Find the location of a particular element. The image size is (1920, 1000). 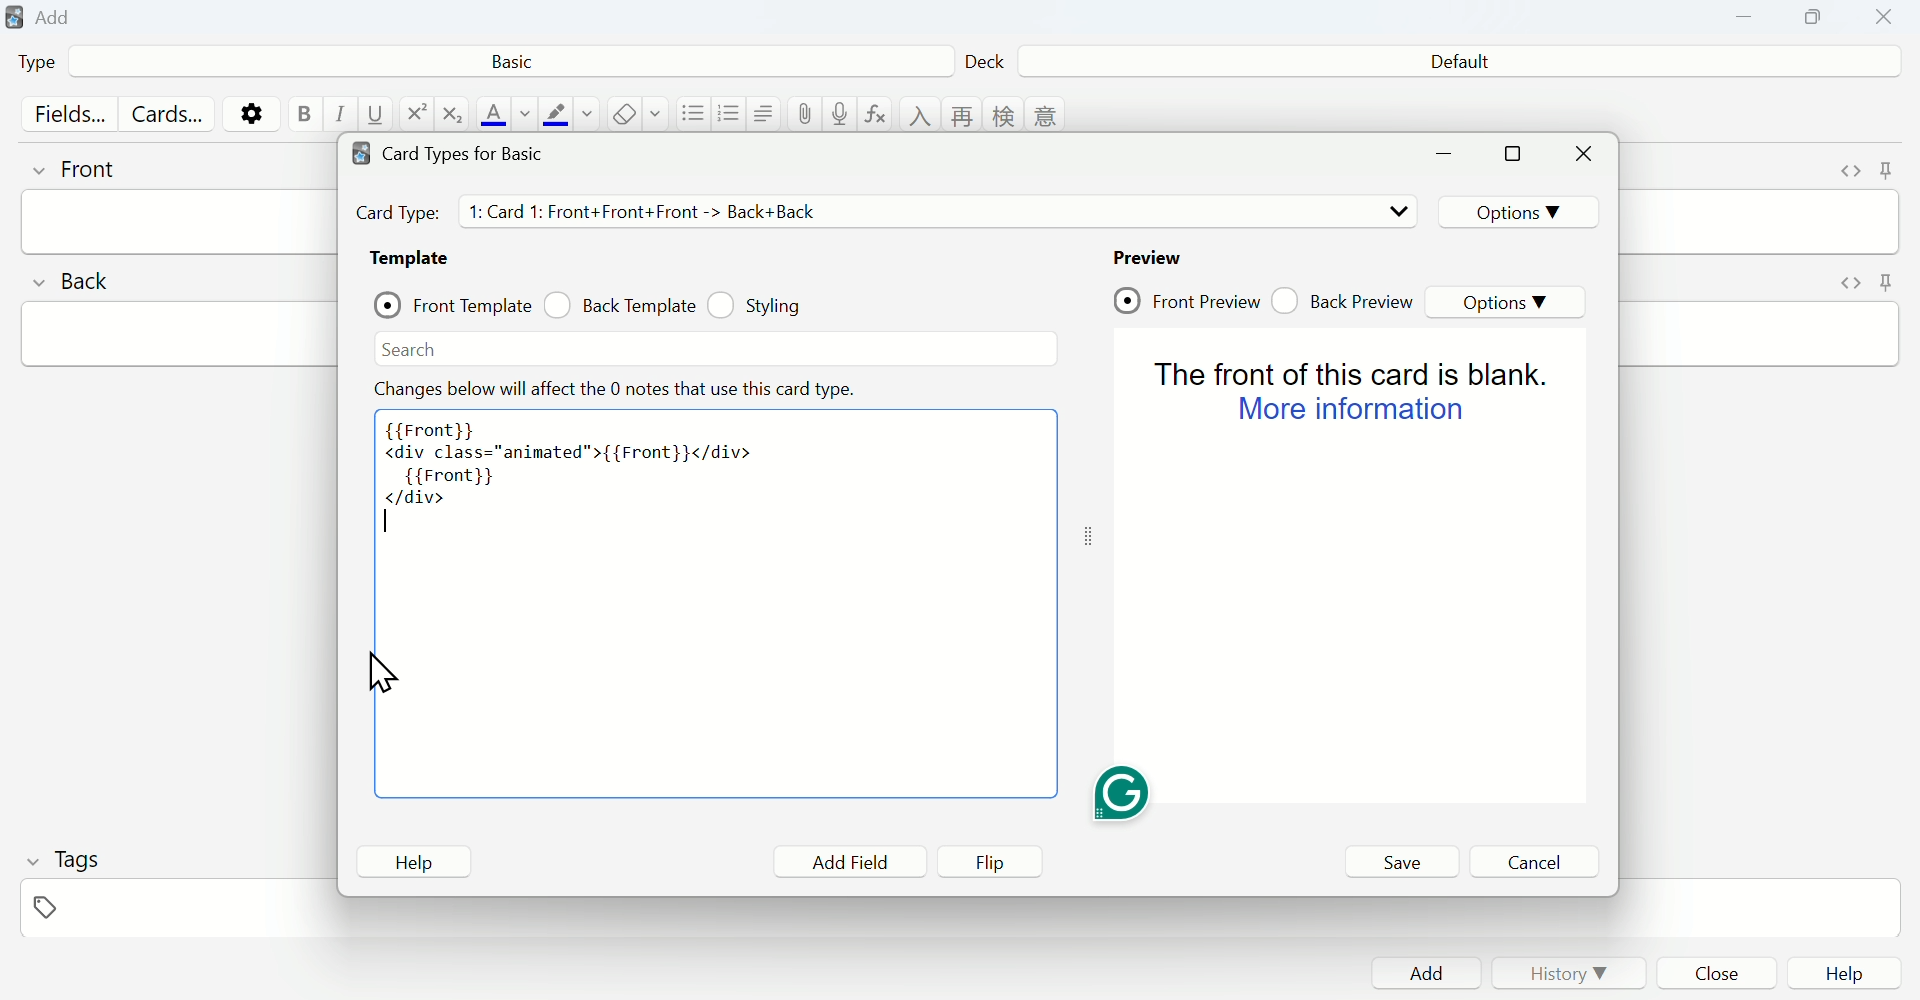

unordered list is located at coordinates (692, 114).